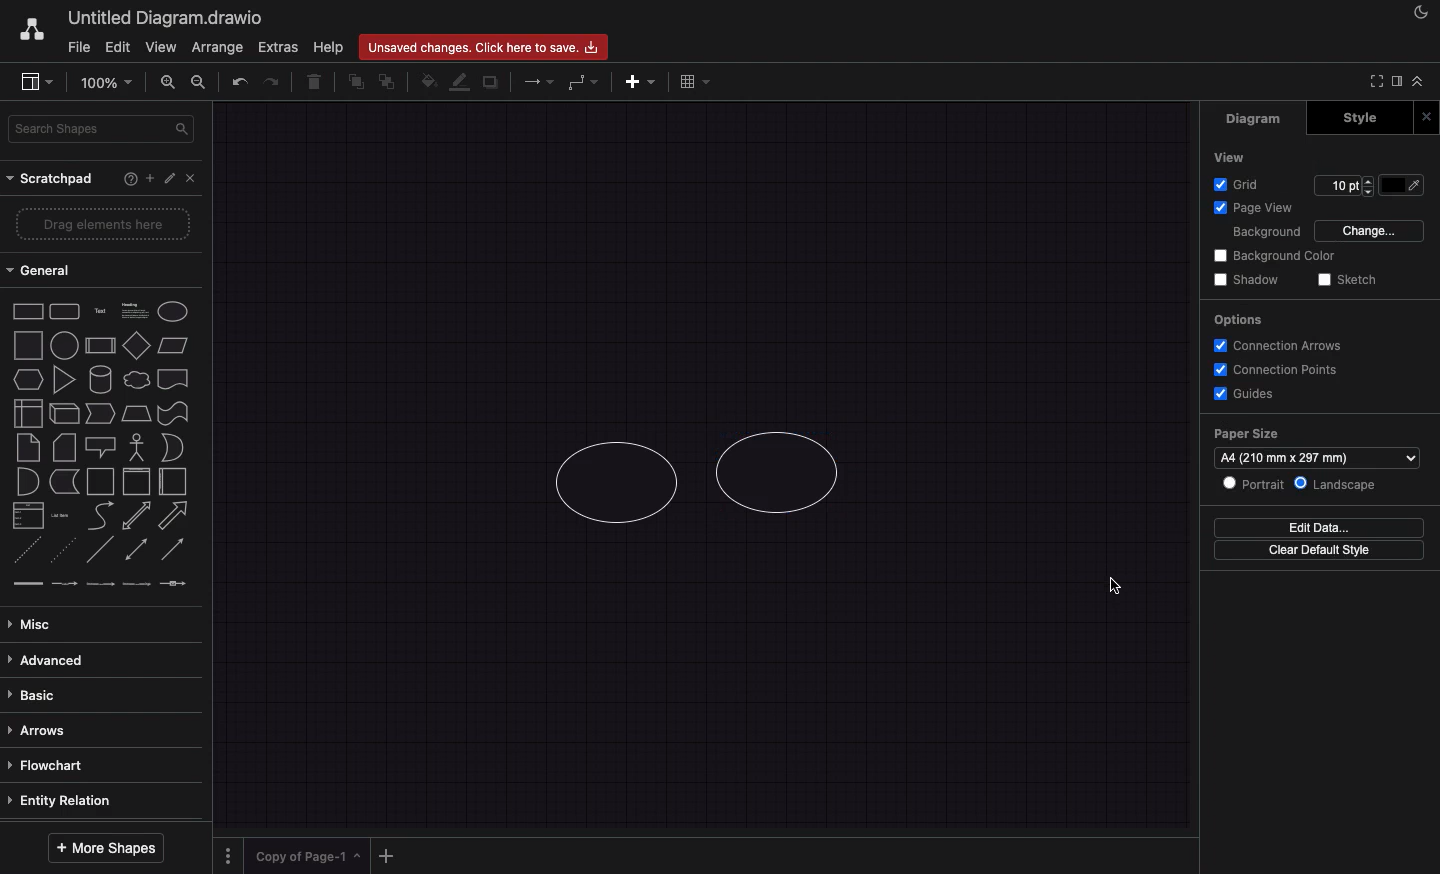 The width and height of the screenshot is (1440, 874). Describe the element at coordinates (163, 46) in the screenshot. I see `view` at that location.